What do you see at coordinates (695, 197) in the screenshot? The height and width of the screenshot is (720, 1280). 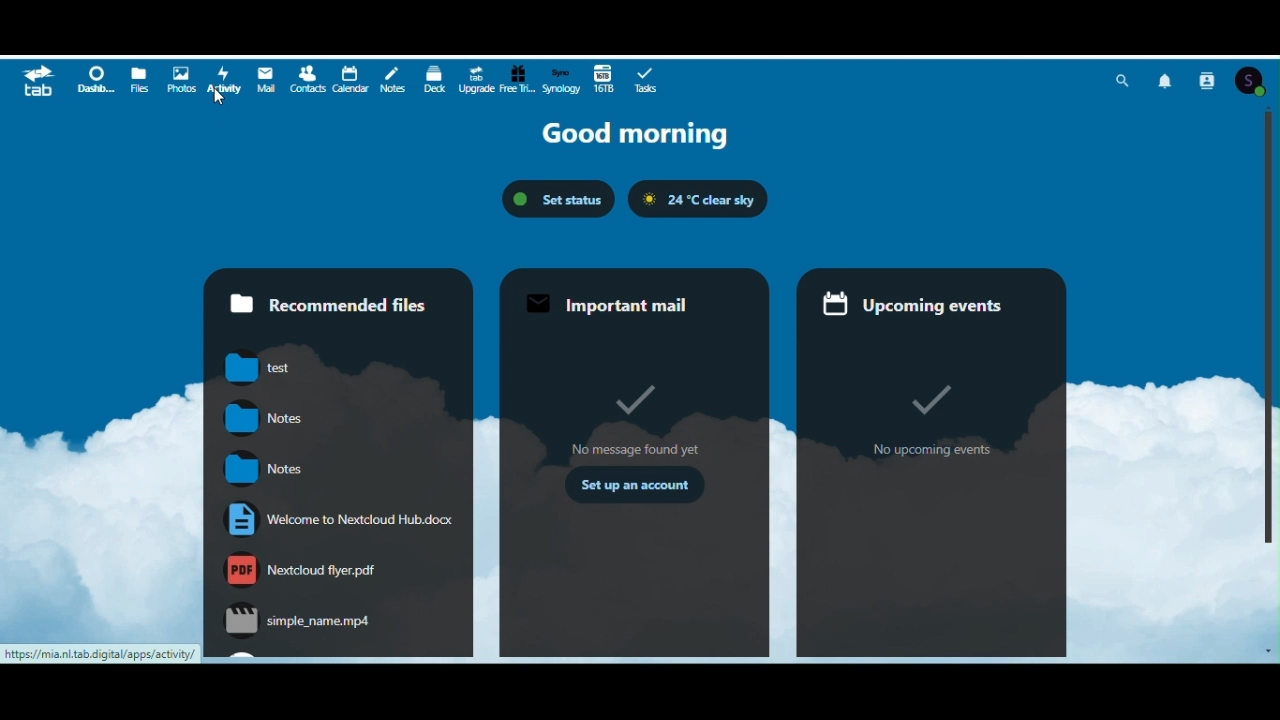 I see `Weather` at bounding box center [695, 197].